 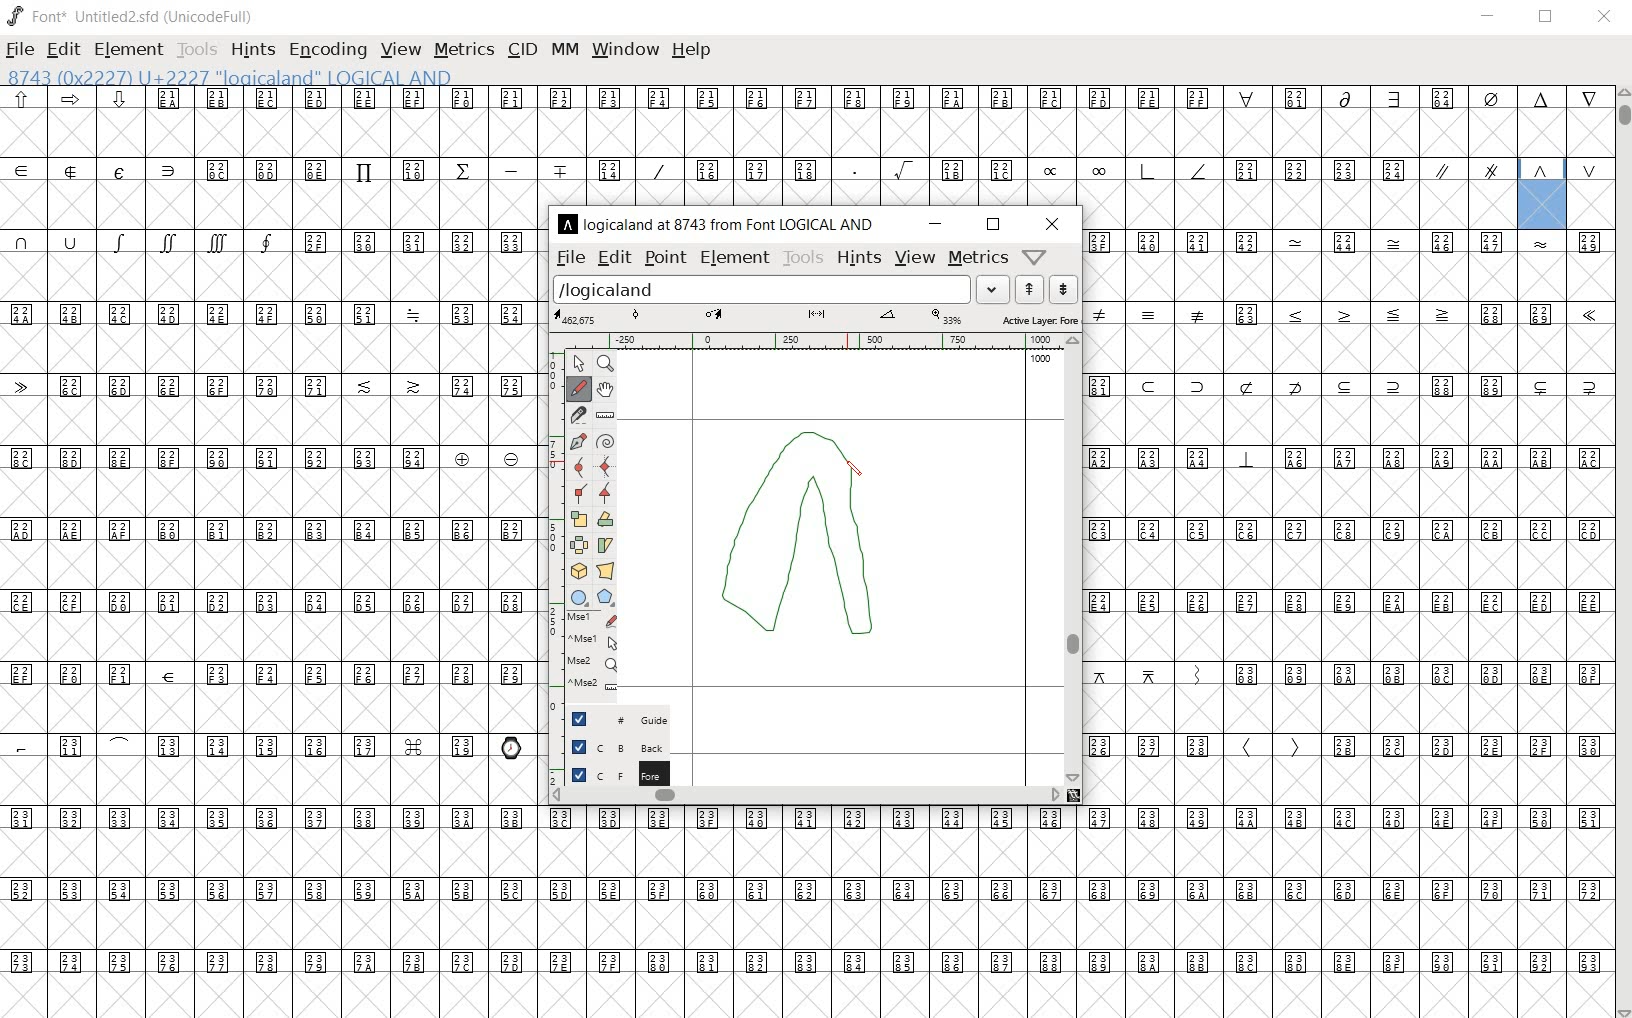 I want to click on POINTER, so click(x=580, y=365).